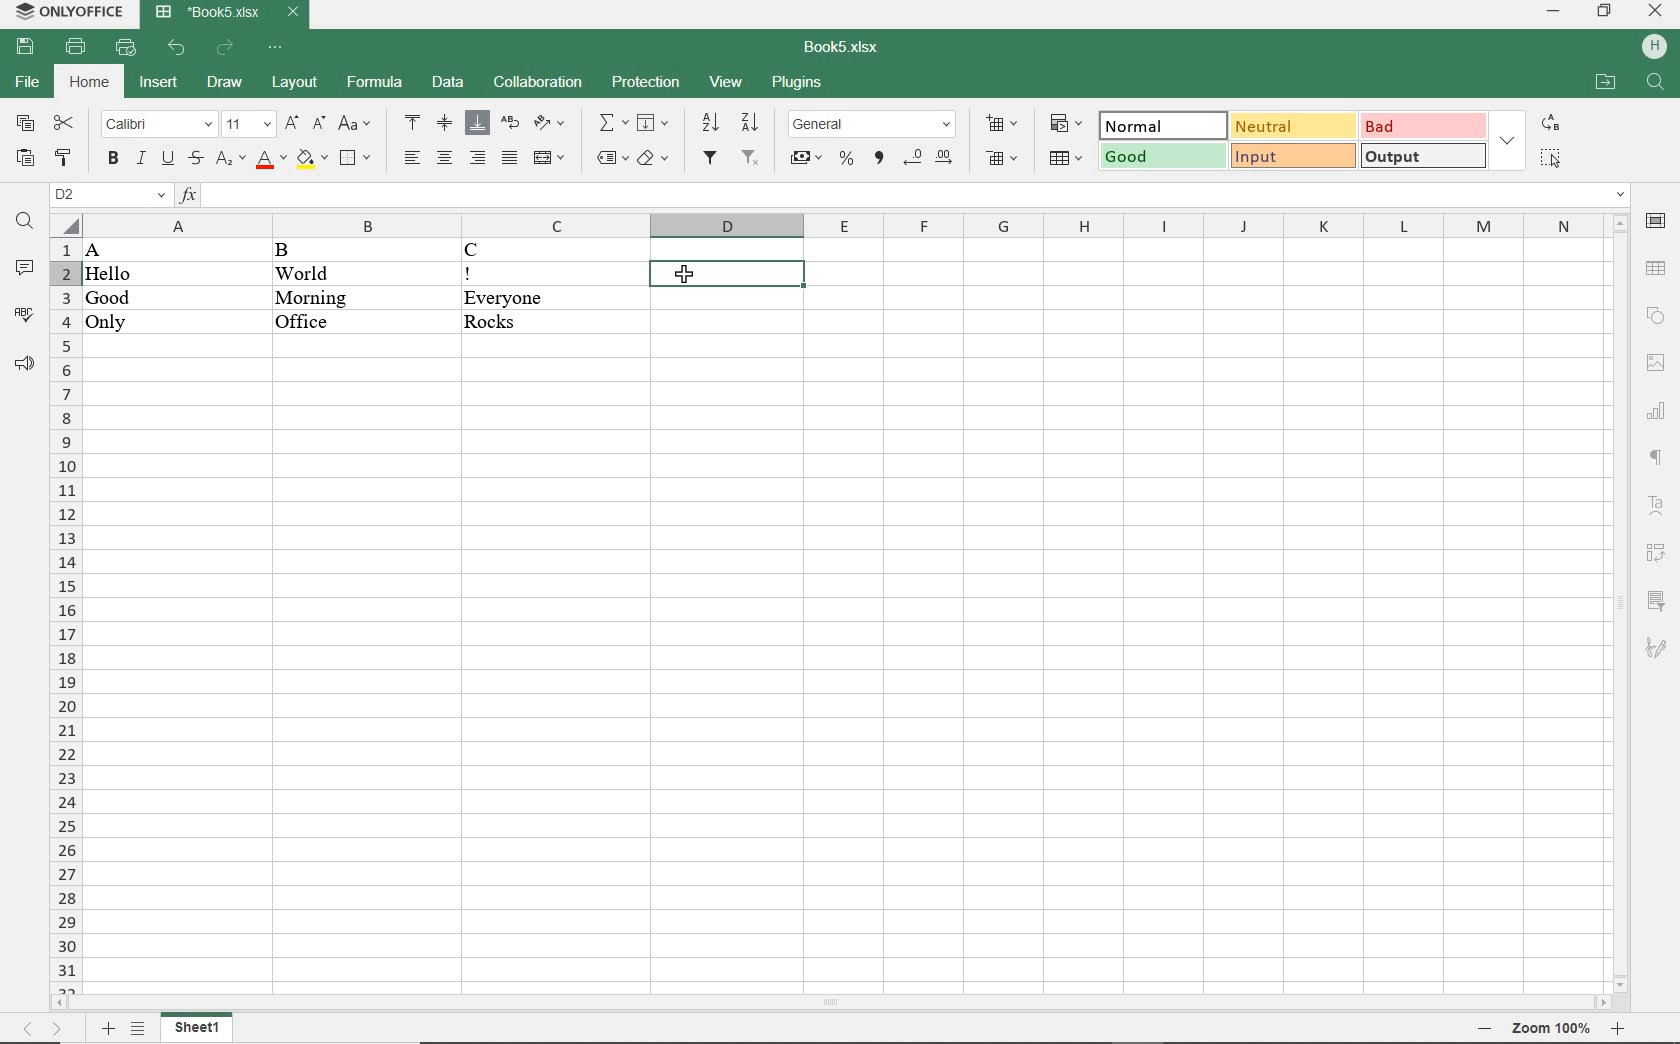  I want to click on PASTE, so click(24, 157).